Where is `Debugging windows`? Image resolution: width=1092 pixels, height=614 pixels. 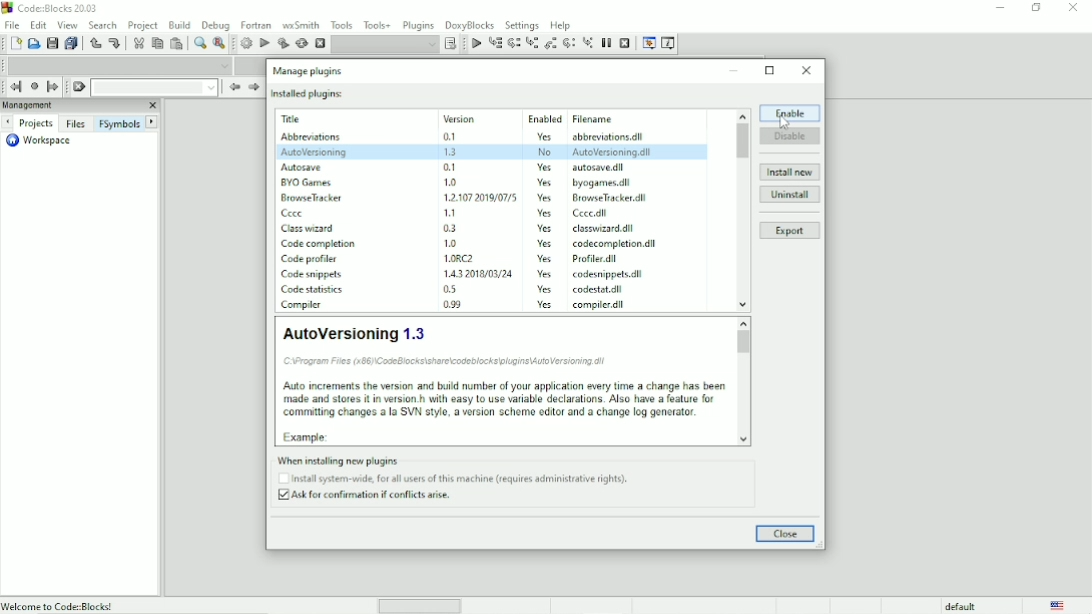 Debugging windows is located at coordinates (649, 44).